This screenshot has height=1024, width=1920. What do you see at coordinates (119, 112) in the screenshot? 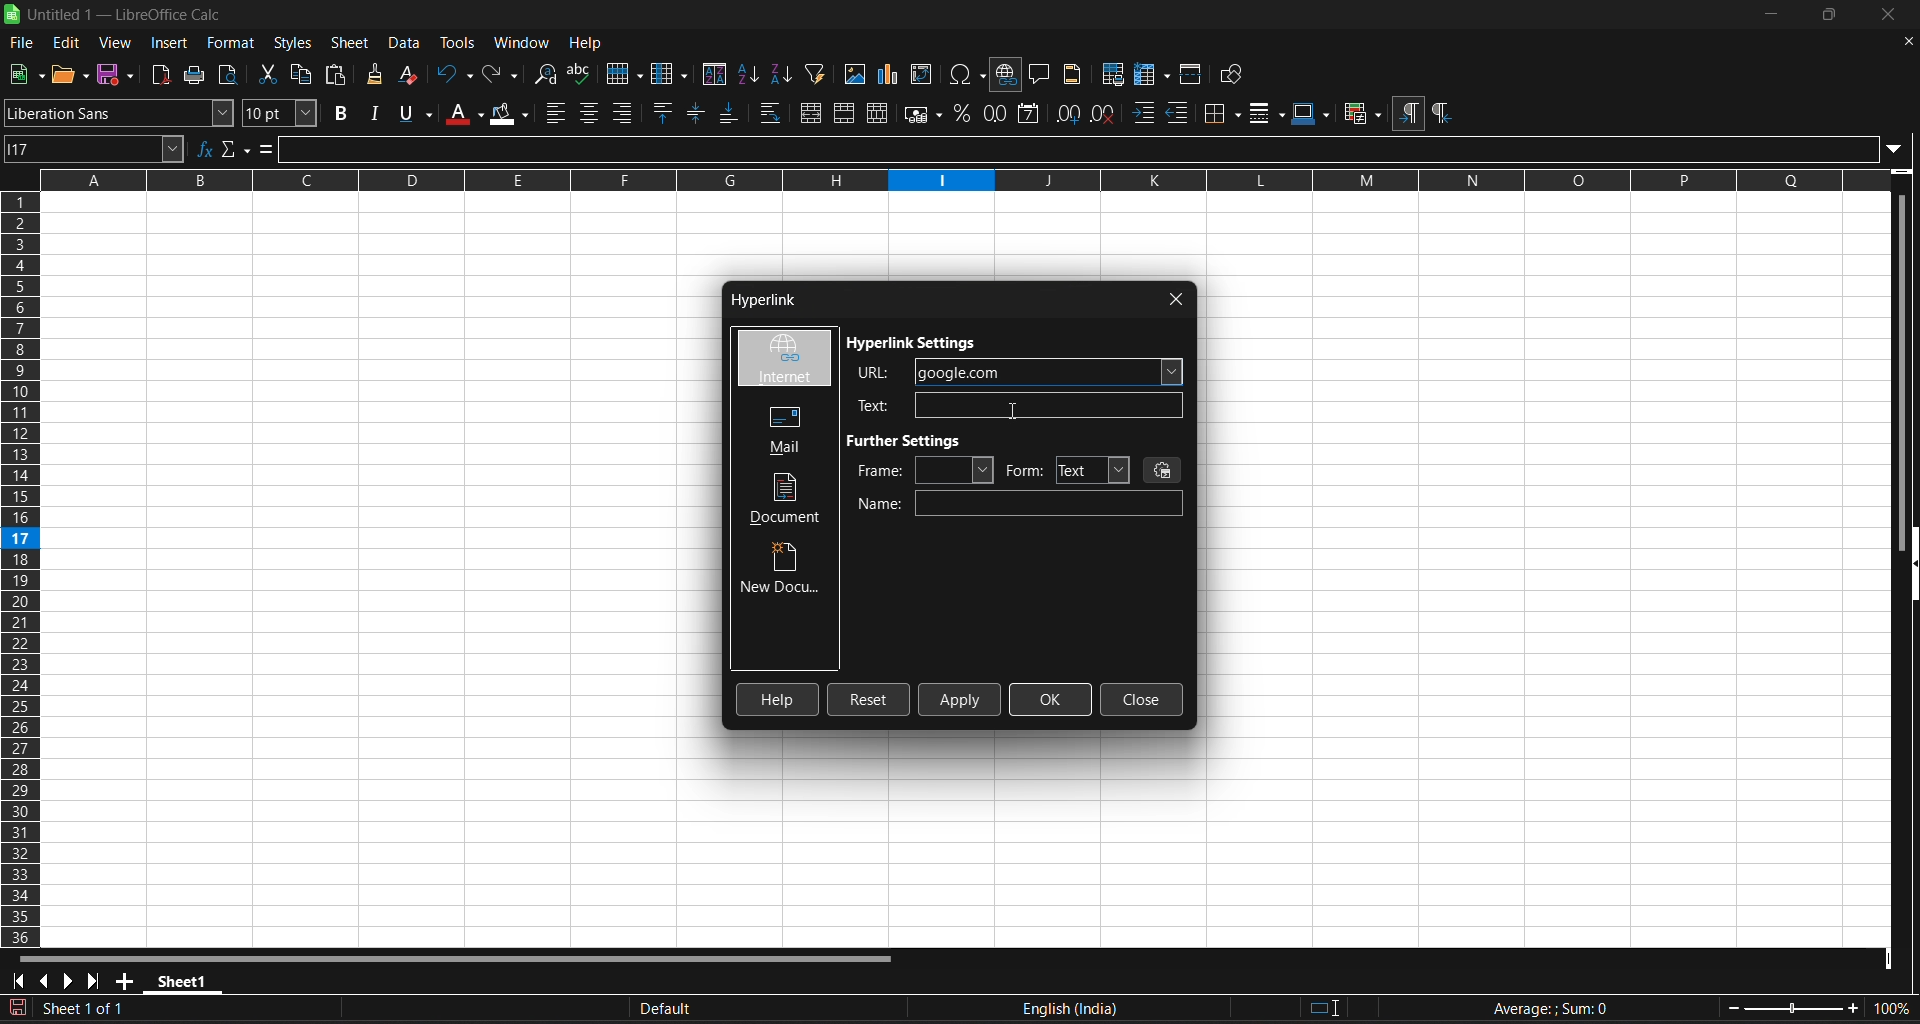
I see `font name` at bounding box center [119, 112].